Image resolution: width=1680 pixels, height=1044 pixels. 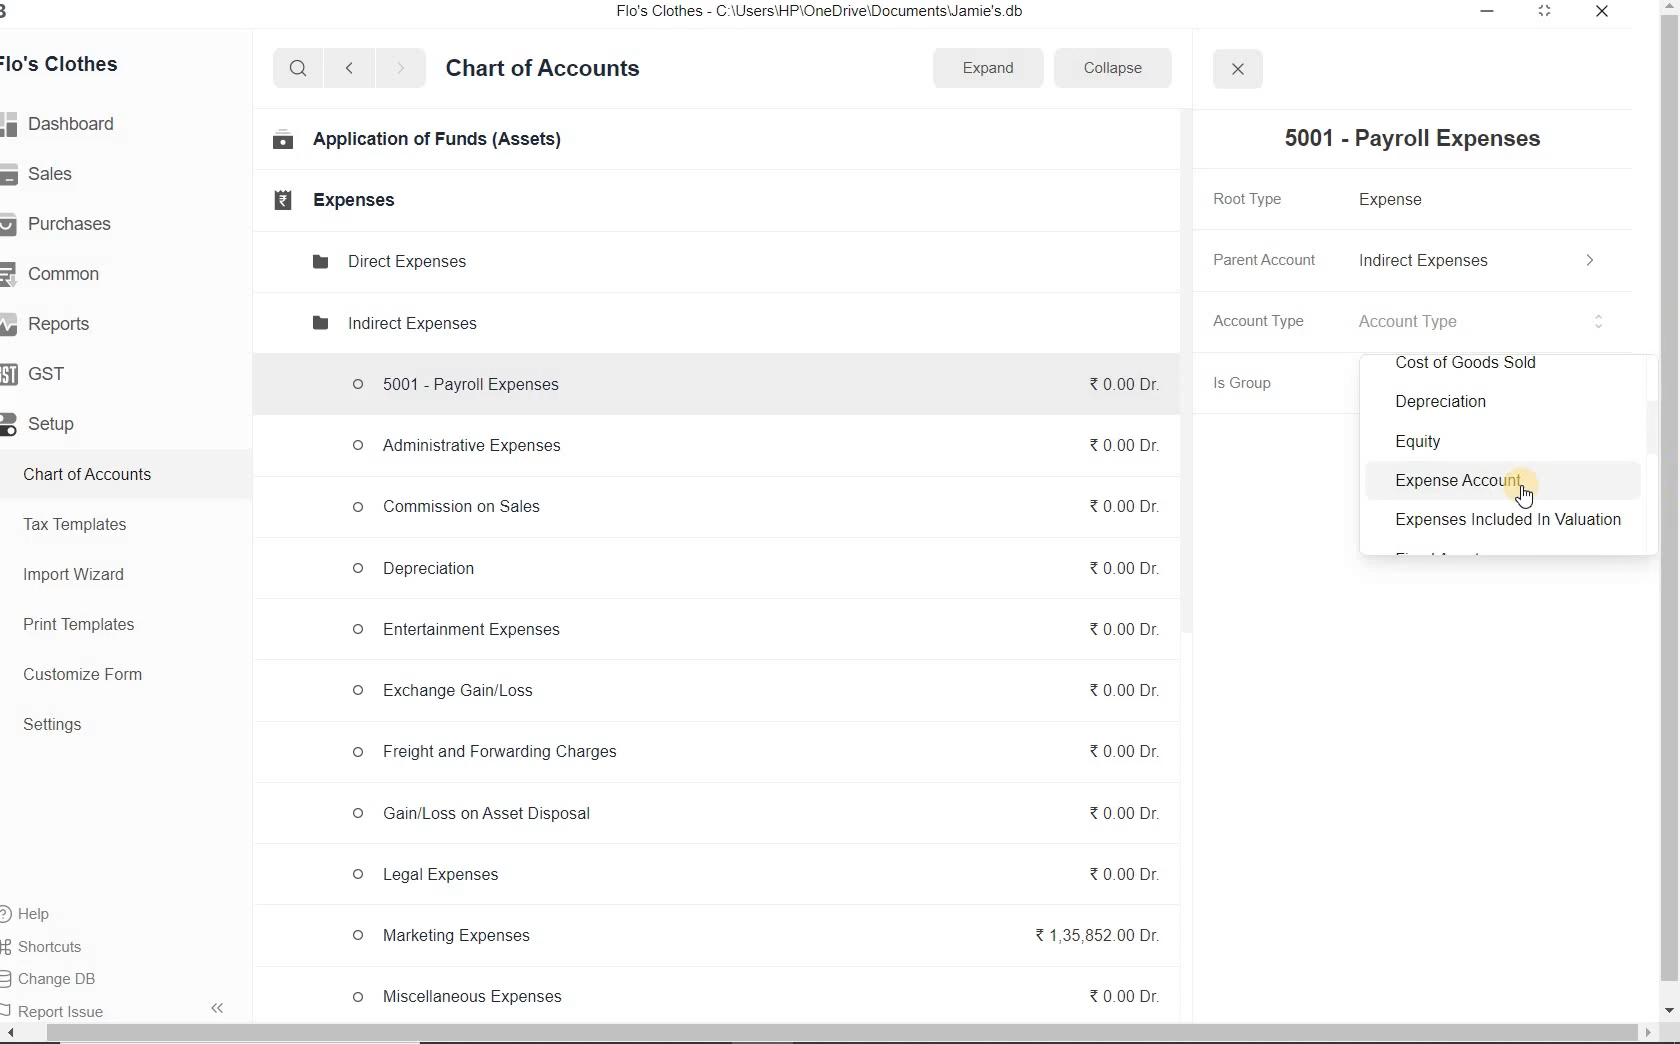 I want to click on close, so click(x=1604, y=12).